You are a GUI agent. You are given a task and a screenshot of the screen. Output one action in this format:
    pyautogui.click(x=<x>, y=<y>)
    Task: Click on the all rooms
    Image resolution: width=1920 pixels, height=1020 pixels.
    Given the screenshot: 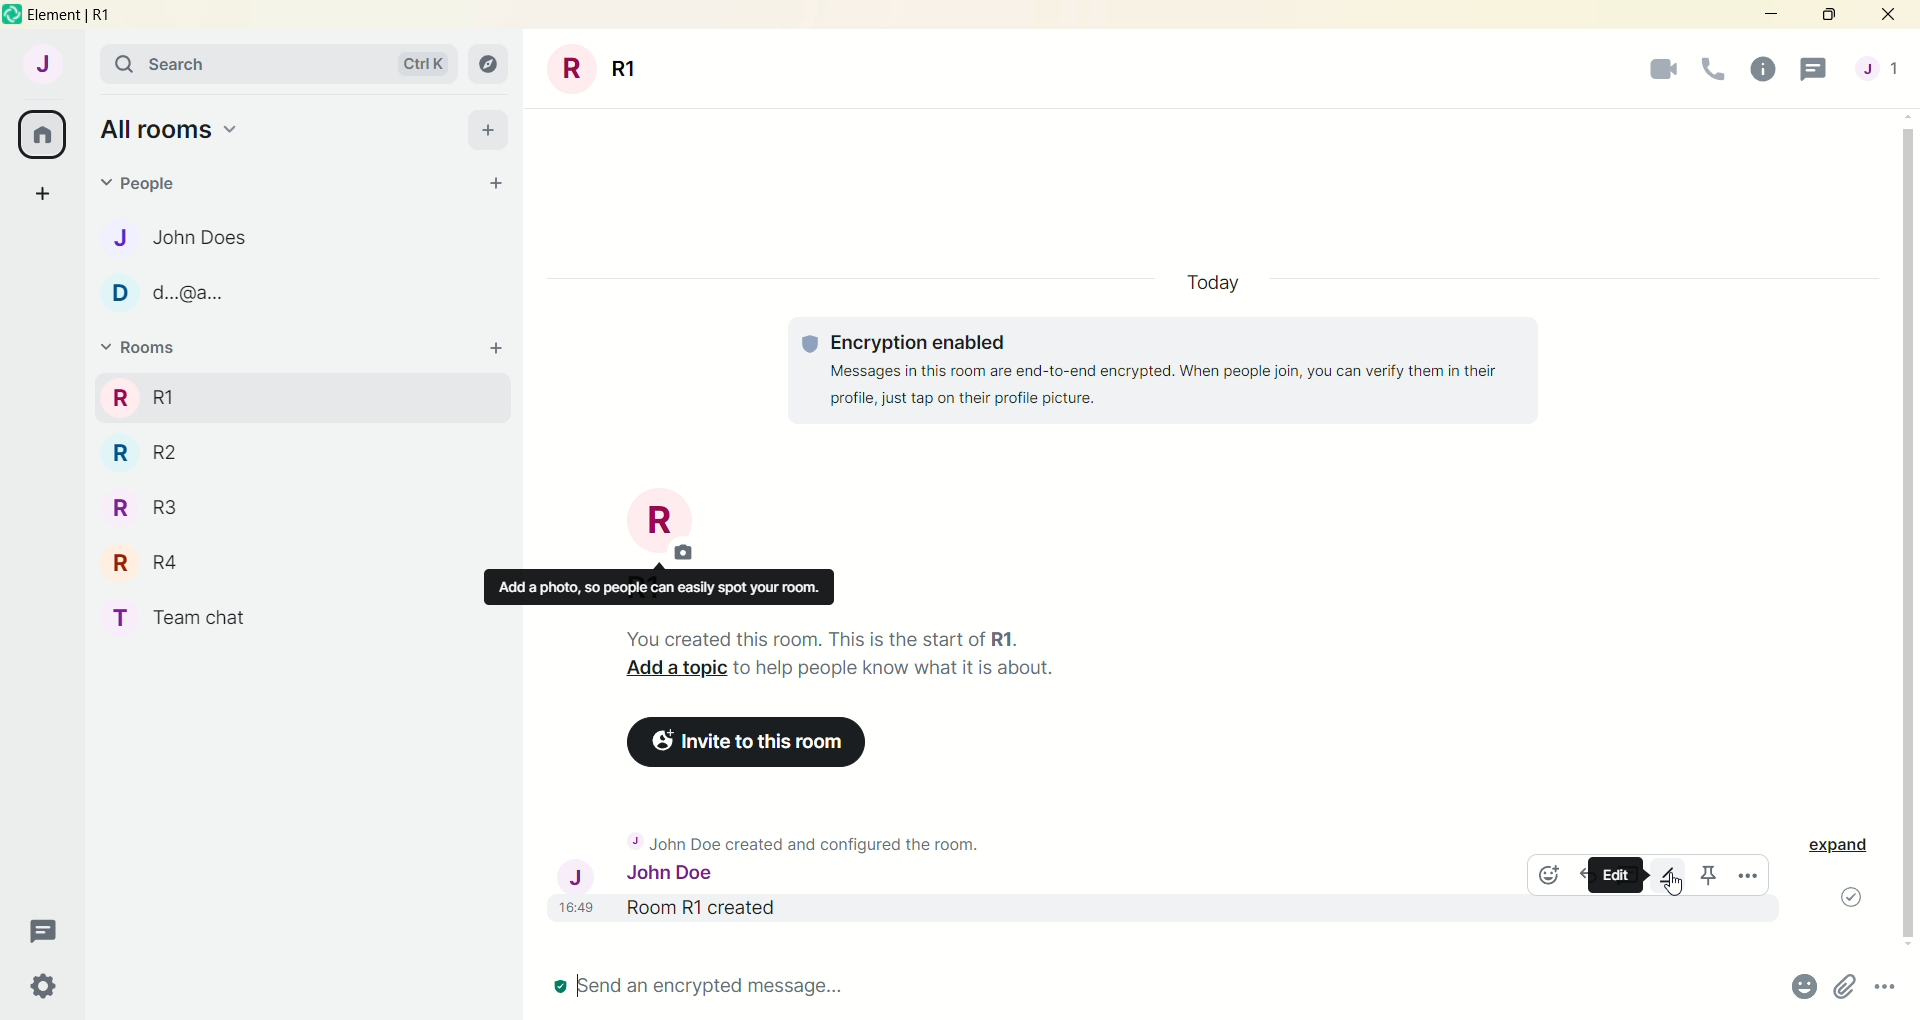 What is the action you would take?
    pyautogui.click(x=43, y=135)
    